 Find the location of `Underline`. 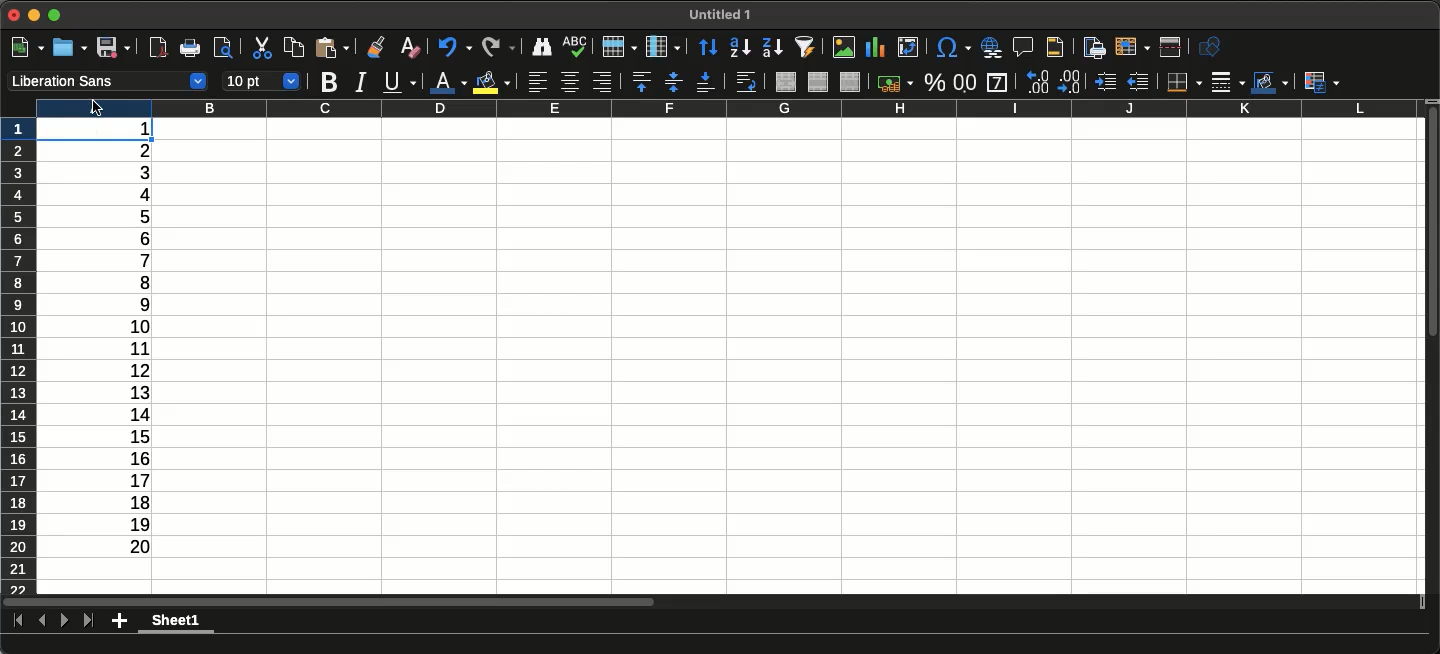

Underline is located at coordinates (399, 81).